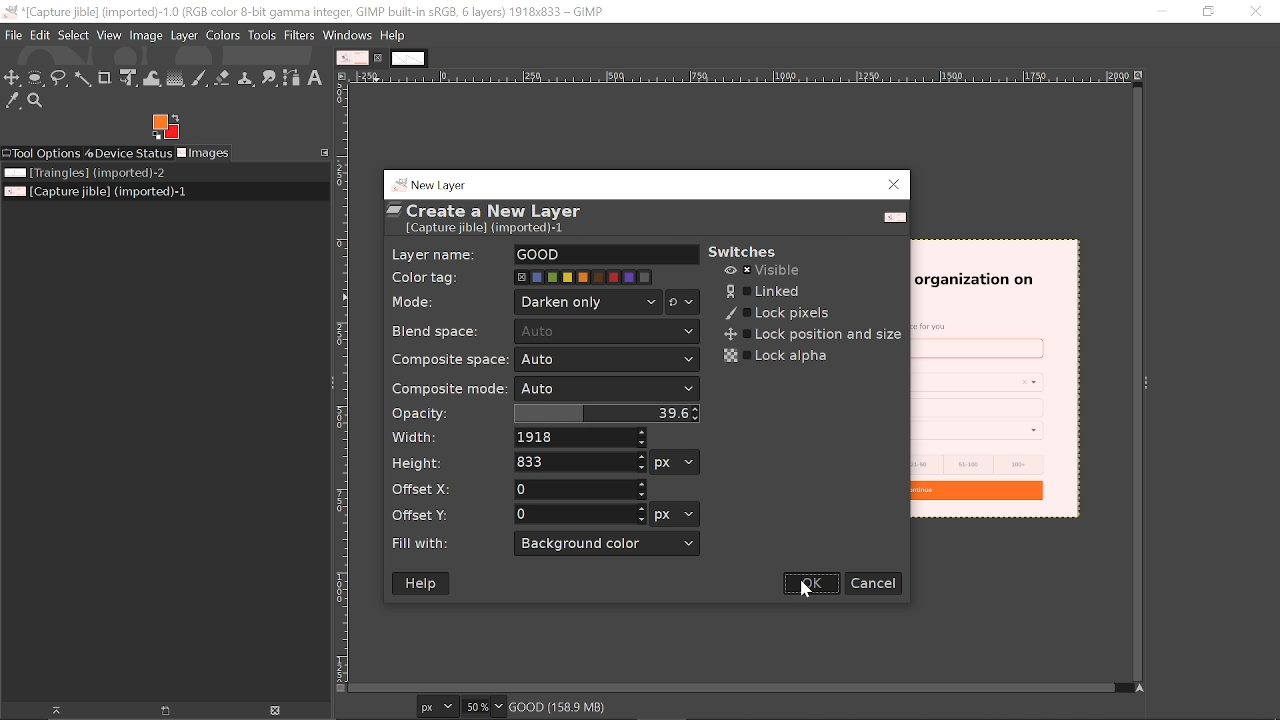 The image size is (1280, 720). Describe the element at coordinates (165, 127) in the screenshot. I see `Foreground color` at that location.